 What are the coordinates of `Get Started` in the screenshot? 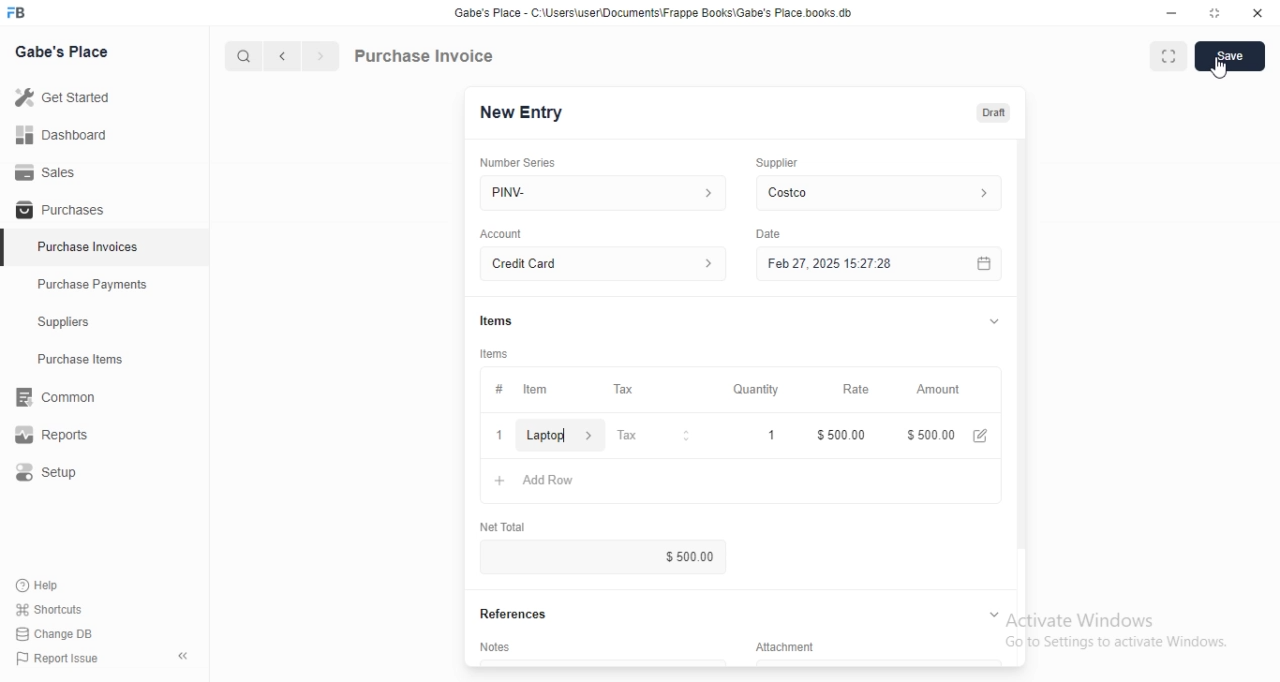 It's located at (104, 97).